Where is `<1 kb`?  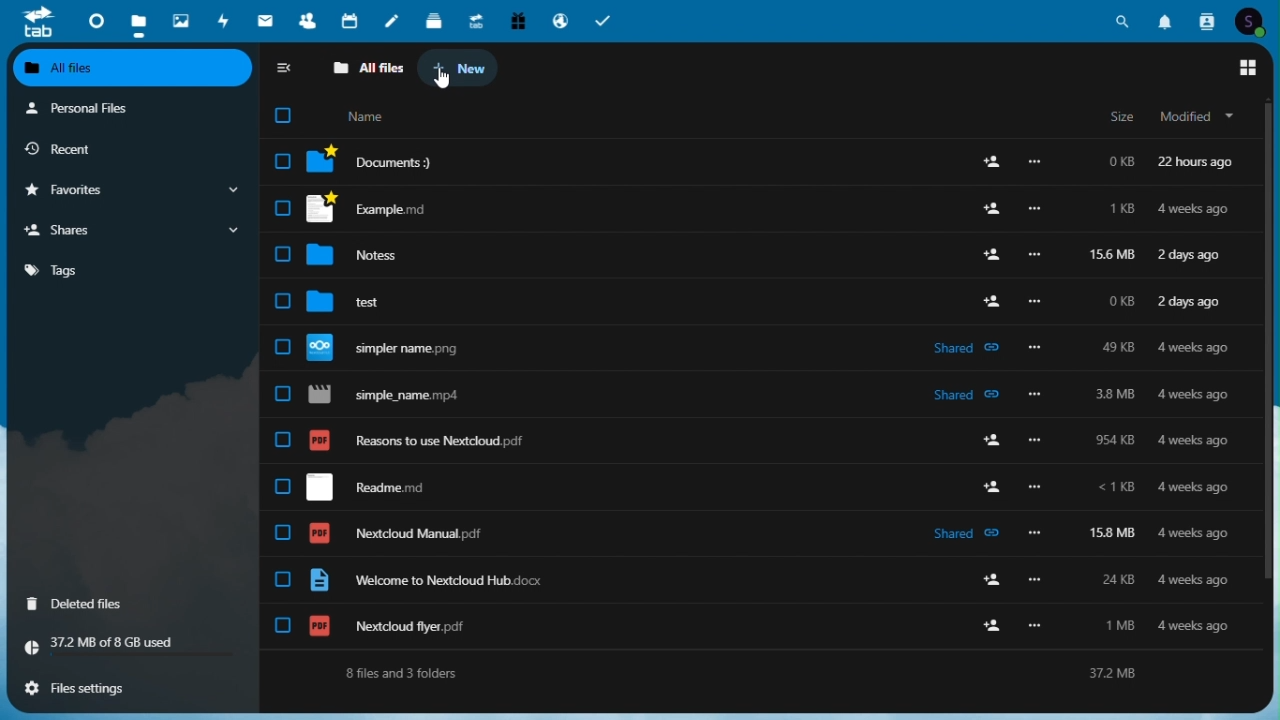 <1 kb is located at coordinates (1115, 487).